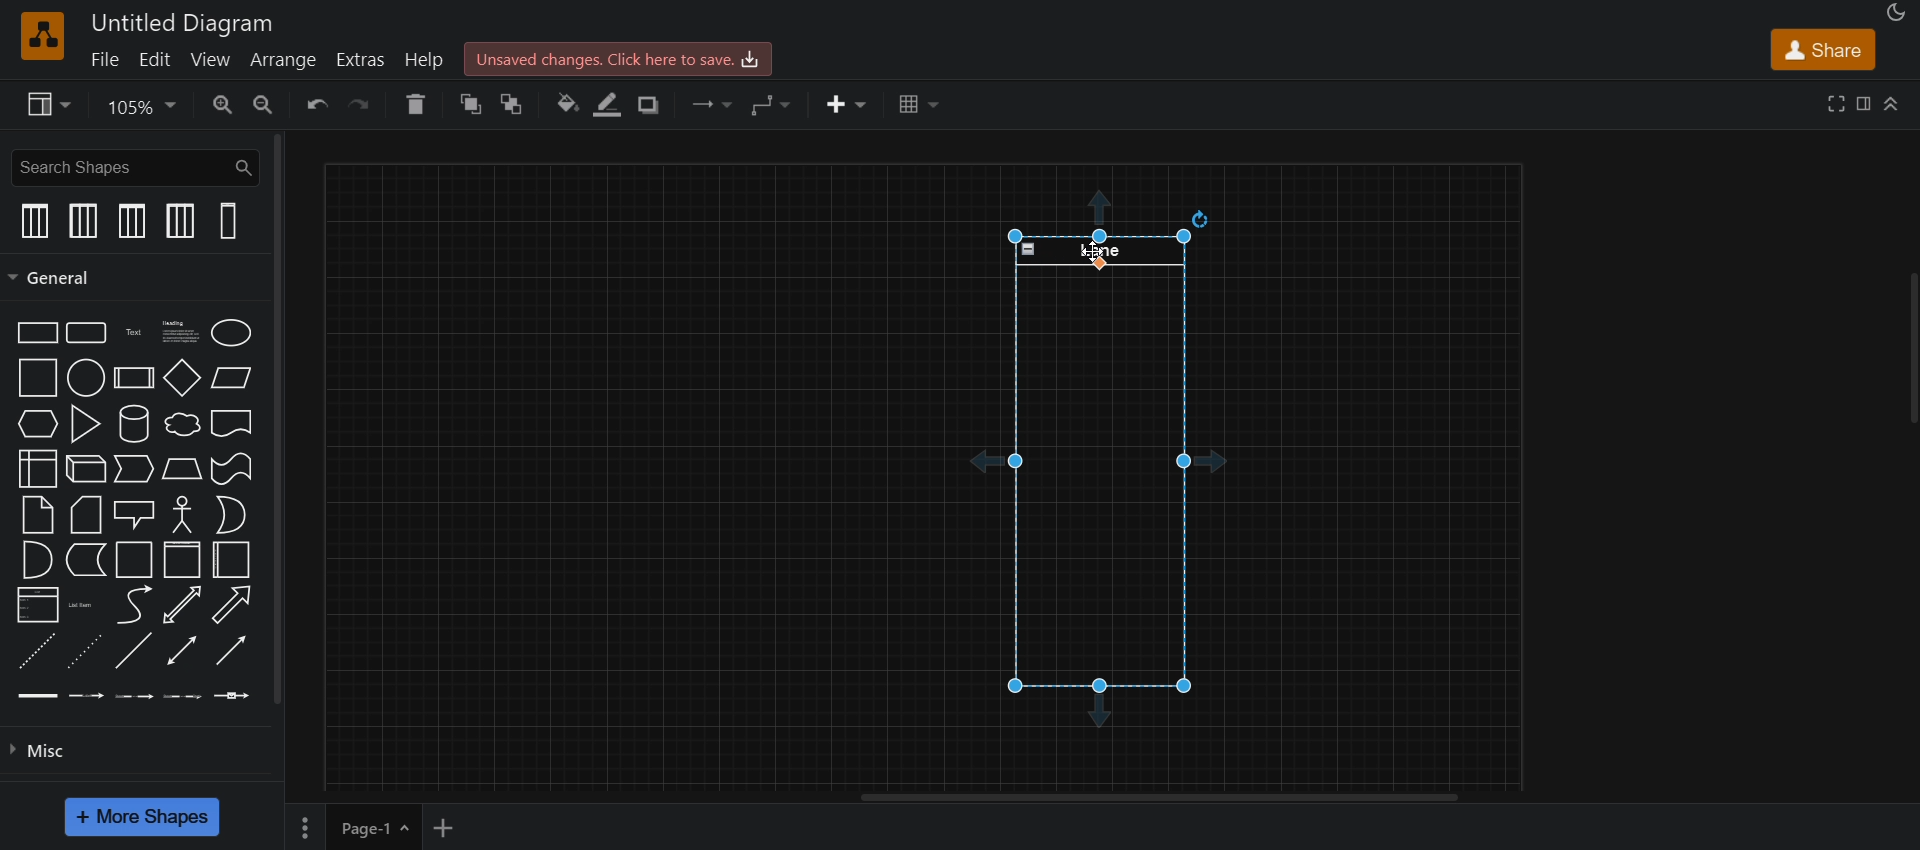  Describe the element at coordinates (37, 559) in the screenshot. I see `and` at that location.